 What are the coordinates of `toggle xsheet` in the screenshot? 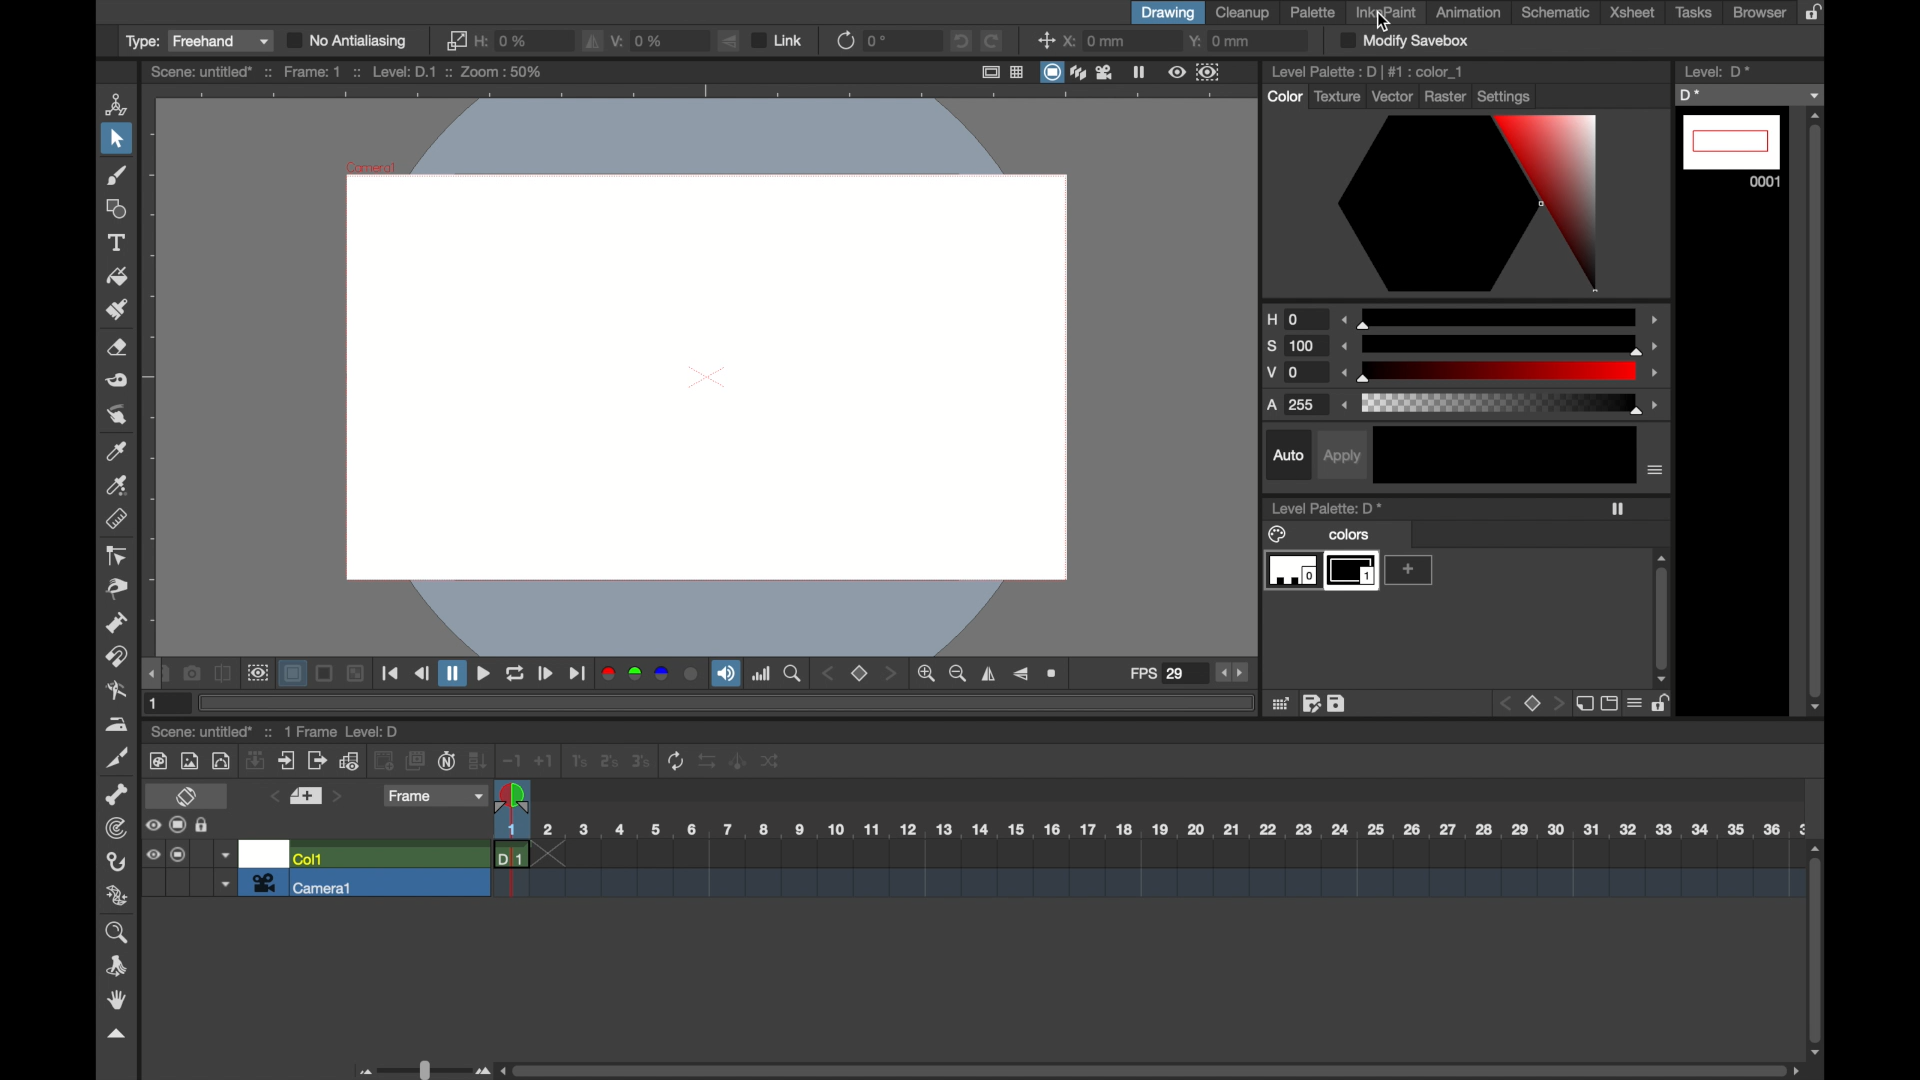 It's located at (186, 796).